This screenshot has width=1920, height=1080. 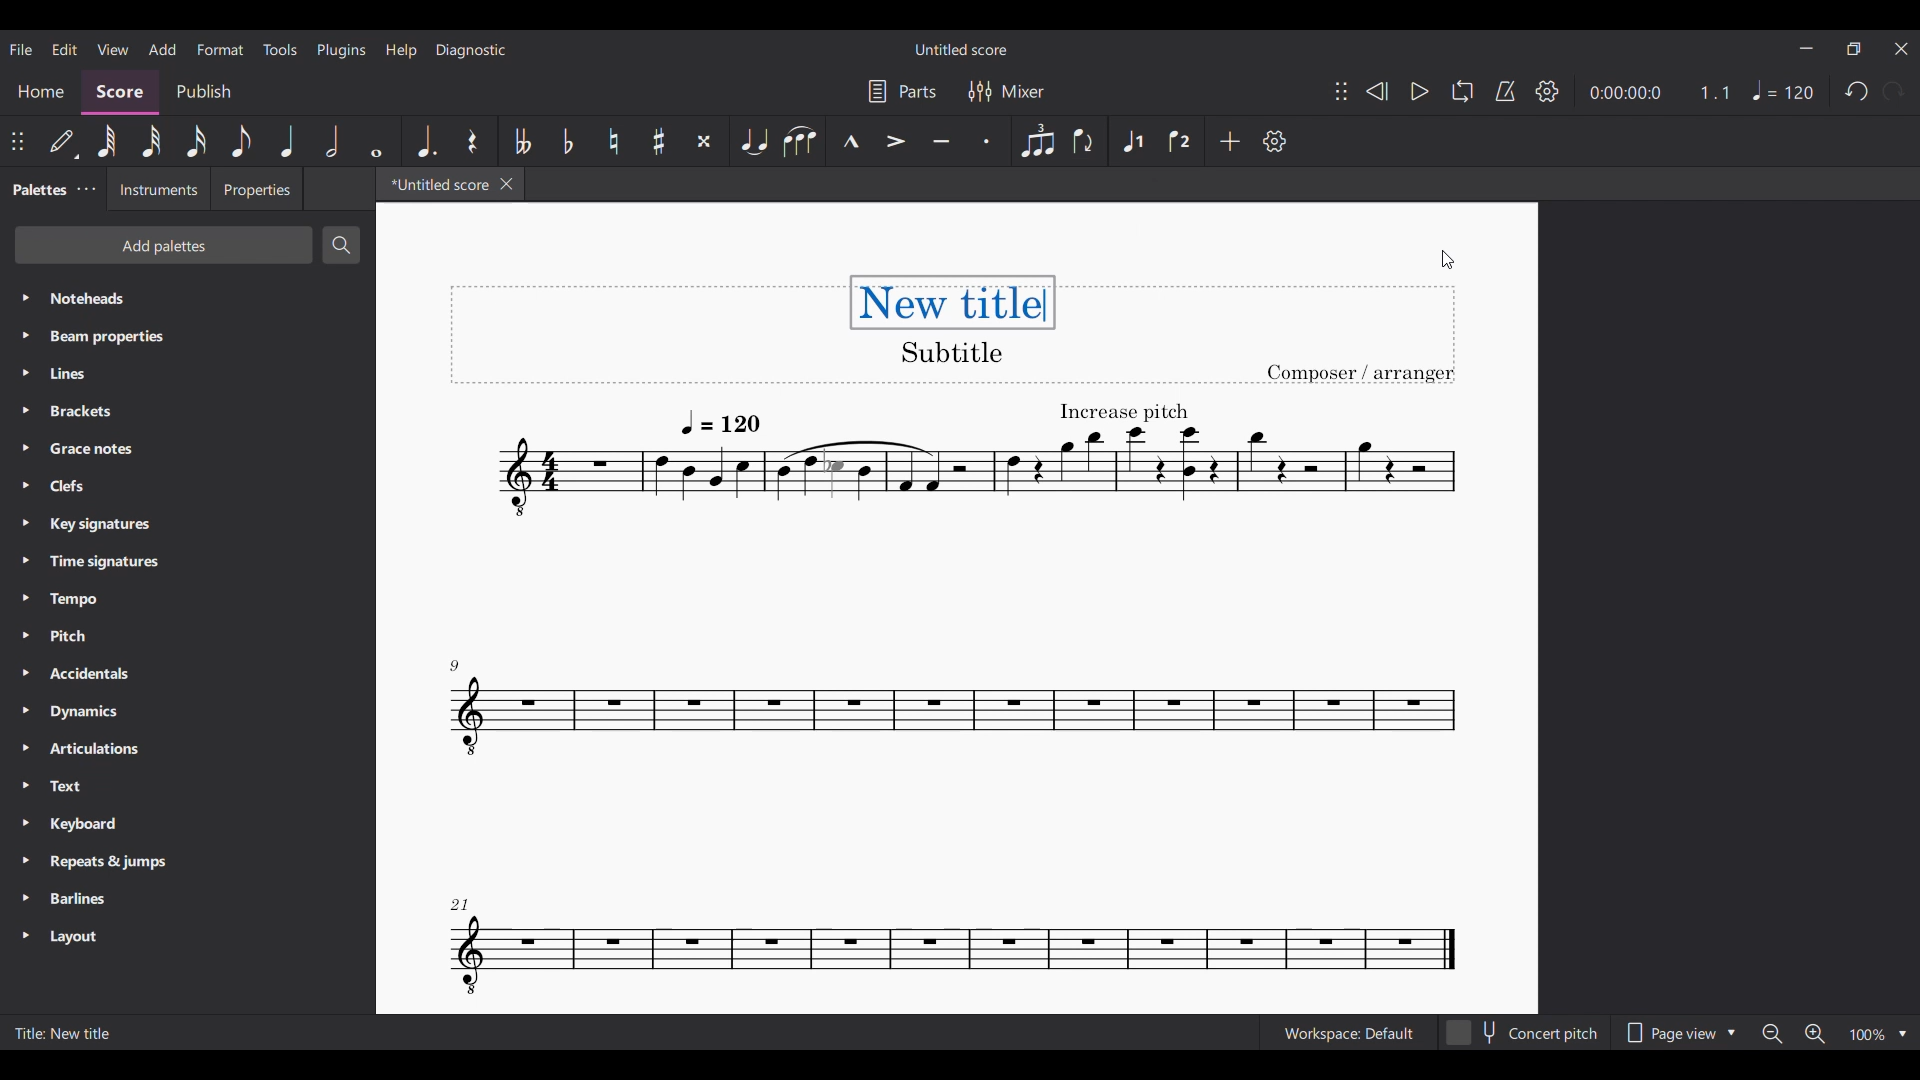 What do you see at coordinates (187, 561) in the screenshot?
I see `Time signatures` at bounding box center [187, 561].